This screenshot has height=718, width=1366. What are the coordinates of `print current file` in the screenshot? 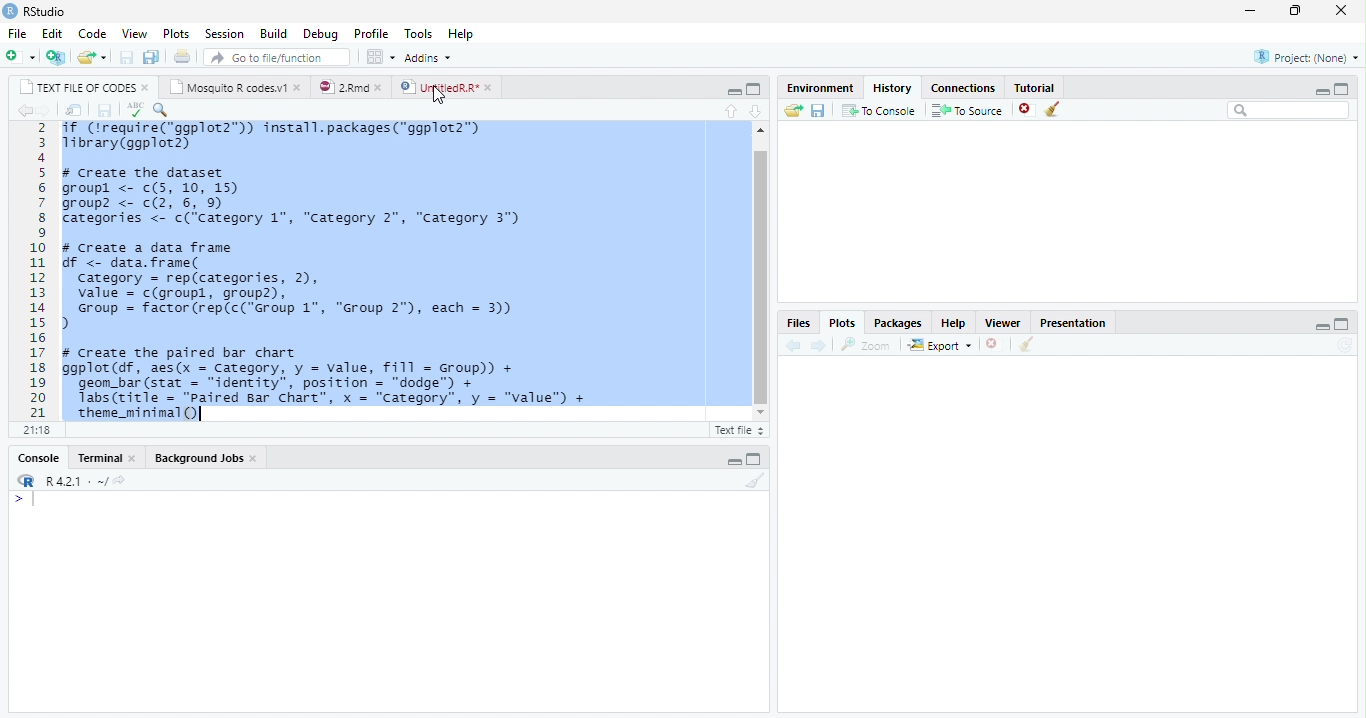 It's located at (185, 57).